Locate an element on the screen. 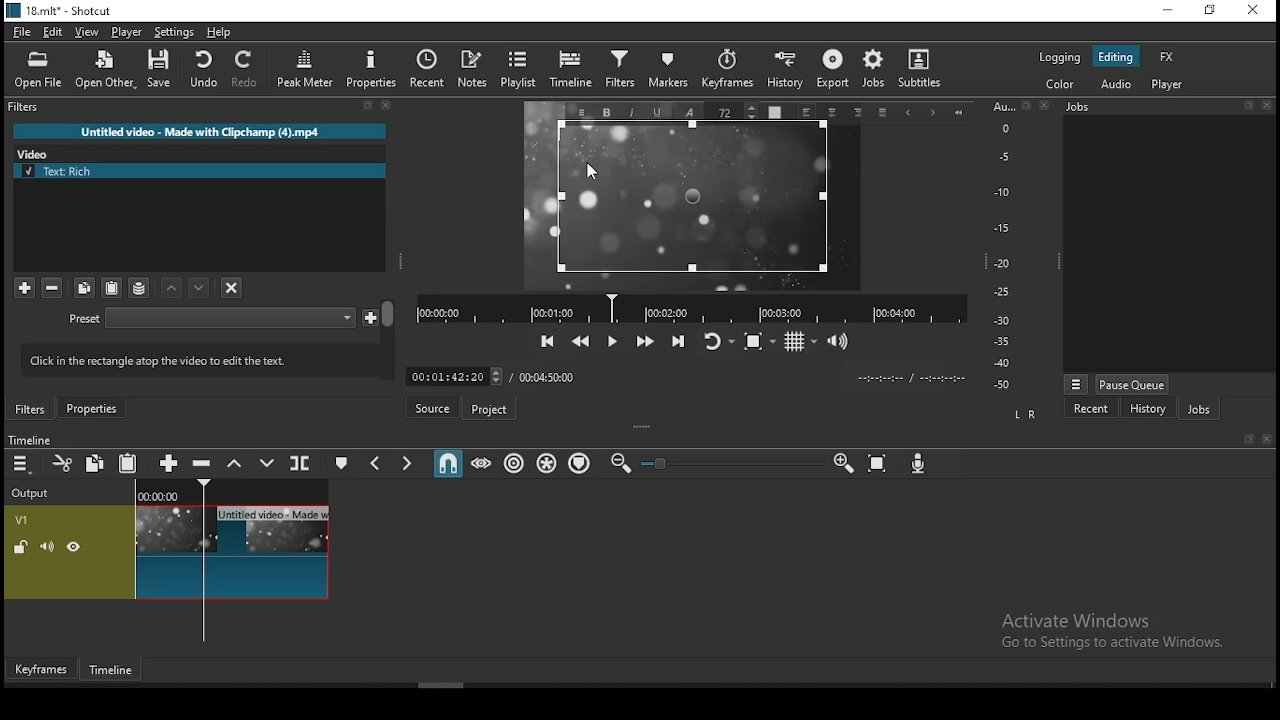 This screenshot has height=720, width=1280. timeline is located at coordinates (113, 671).